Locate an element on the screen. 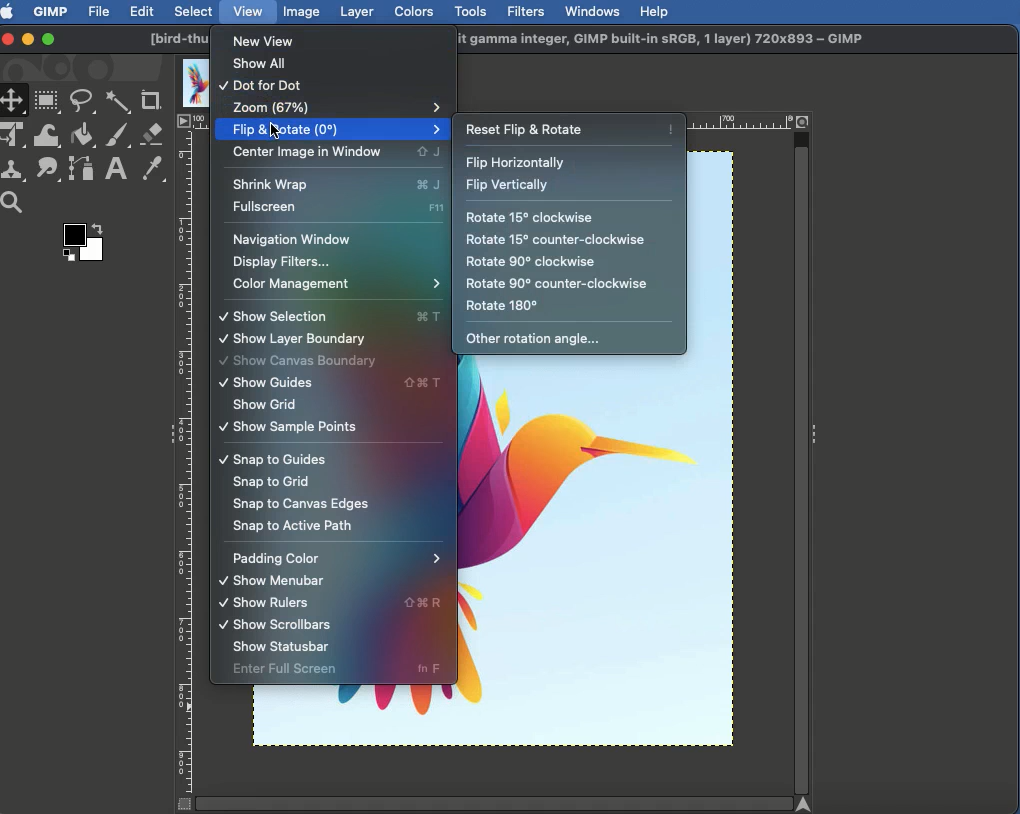  Show menubar is located at coordinates (271, 581).